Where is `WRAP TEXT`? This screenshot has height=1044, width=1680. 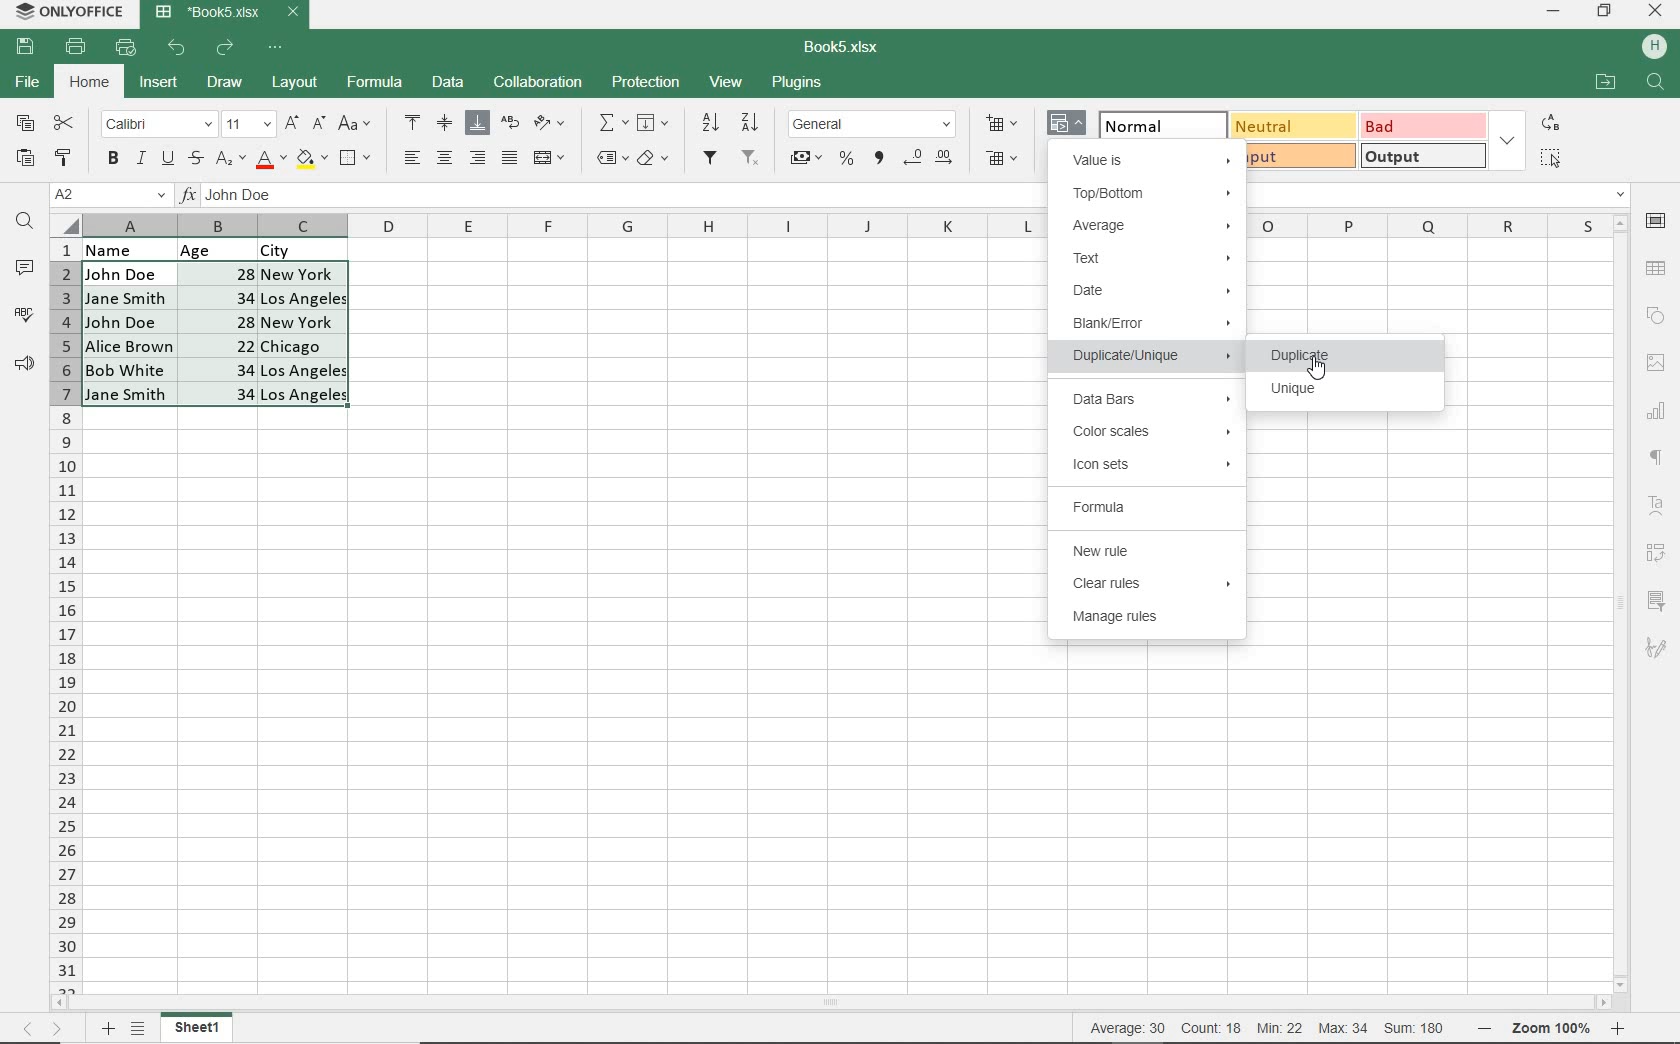
WRAP TEXT is located at coordinates (511, 125).